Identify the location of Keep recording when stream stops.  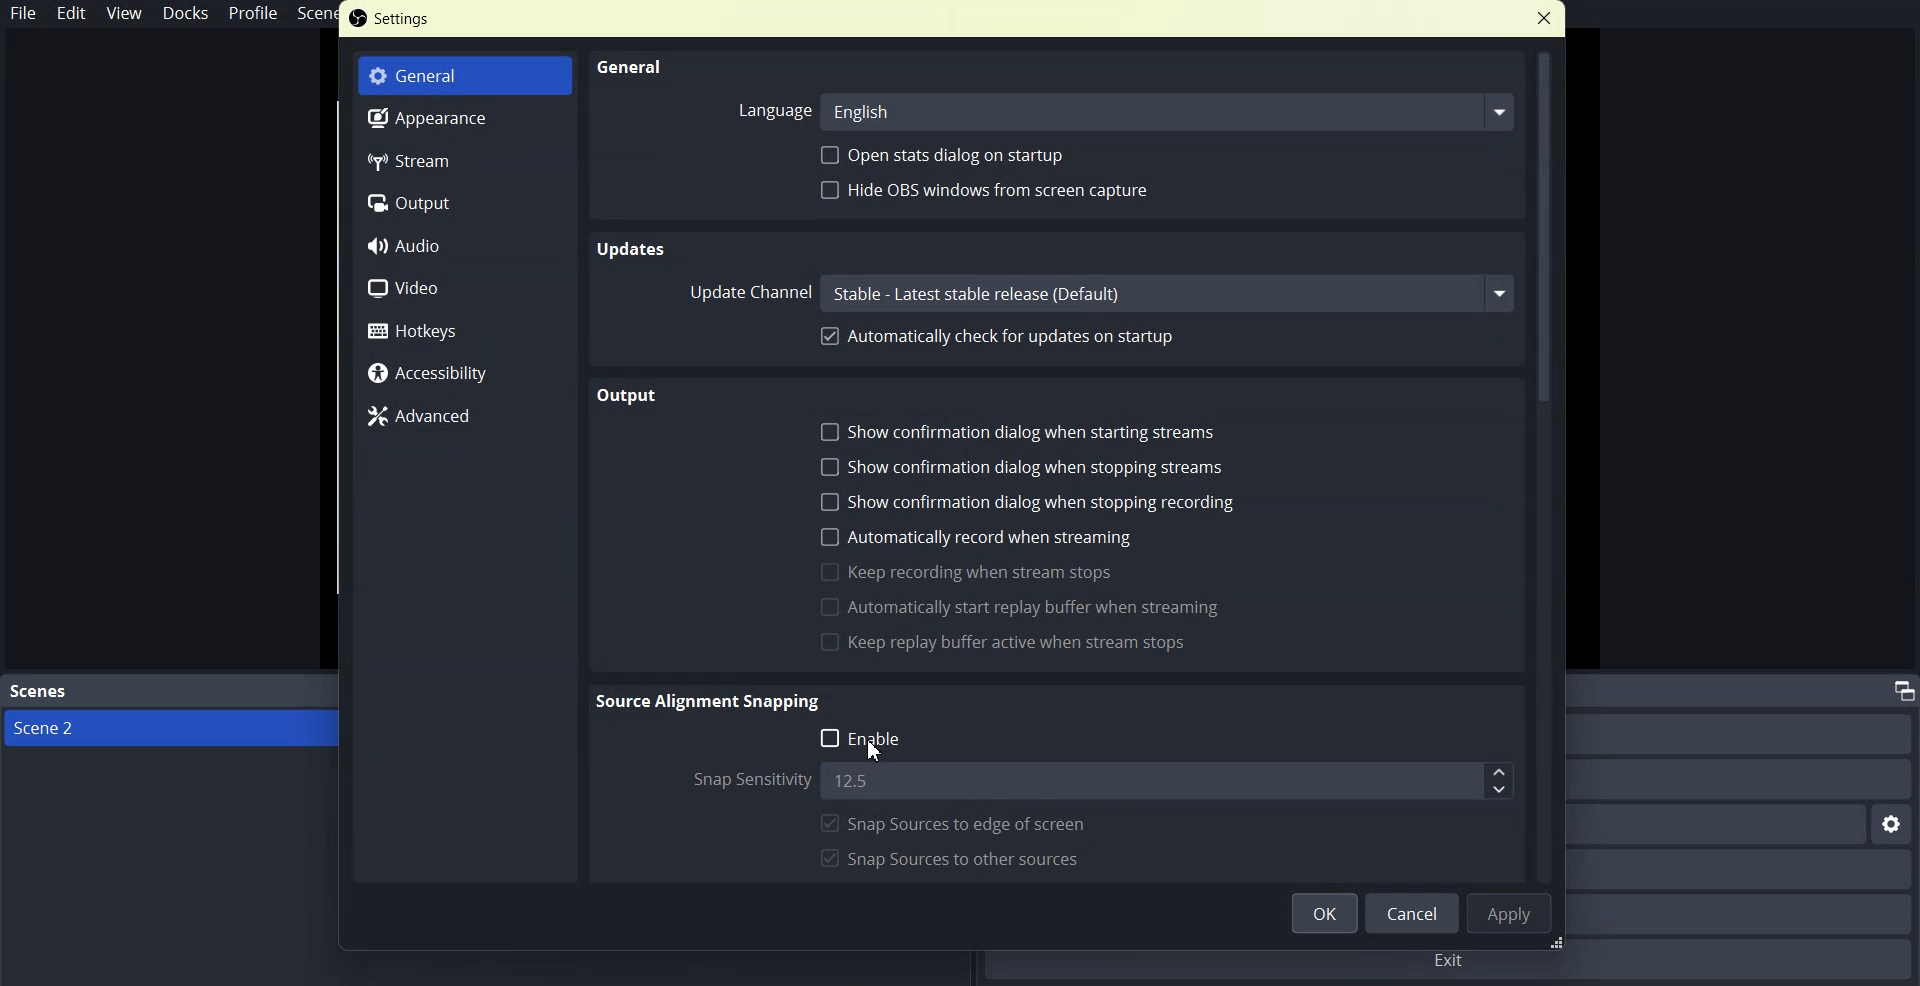
(967, 572).